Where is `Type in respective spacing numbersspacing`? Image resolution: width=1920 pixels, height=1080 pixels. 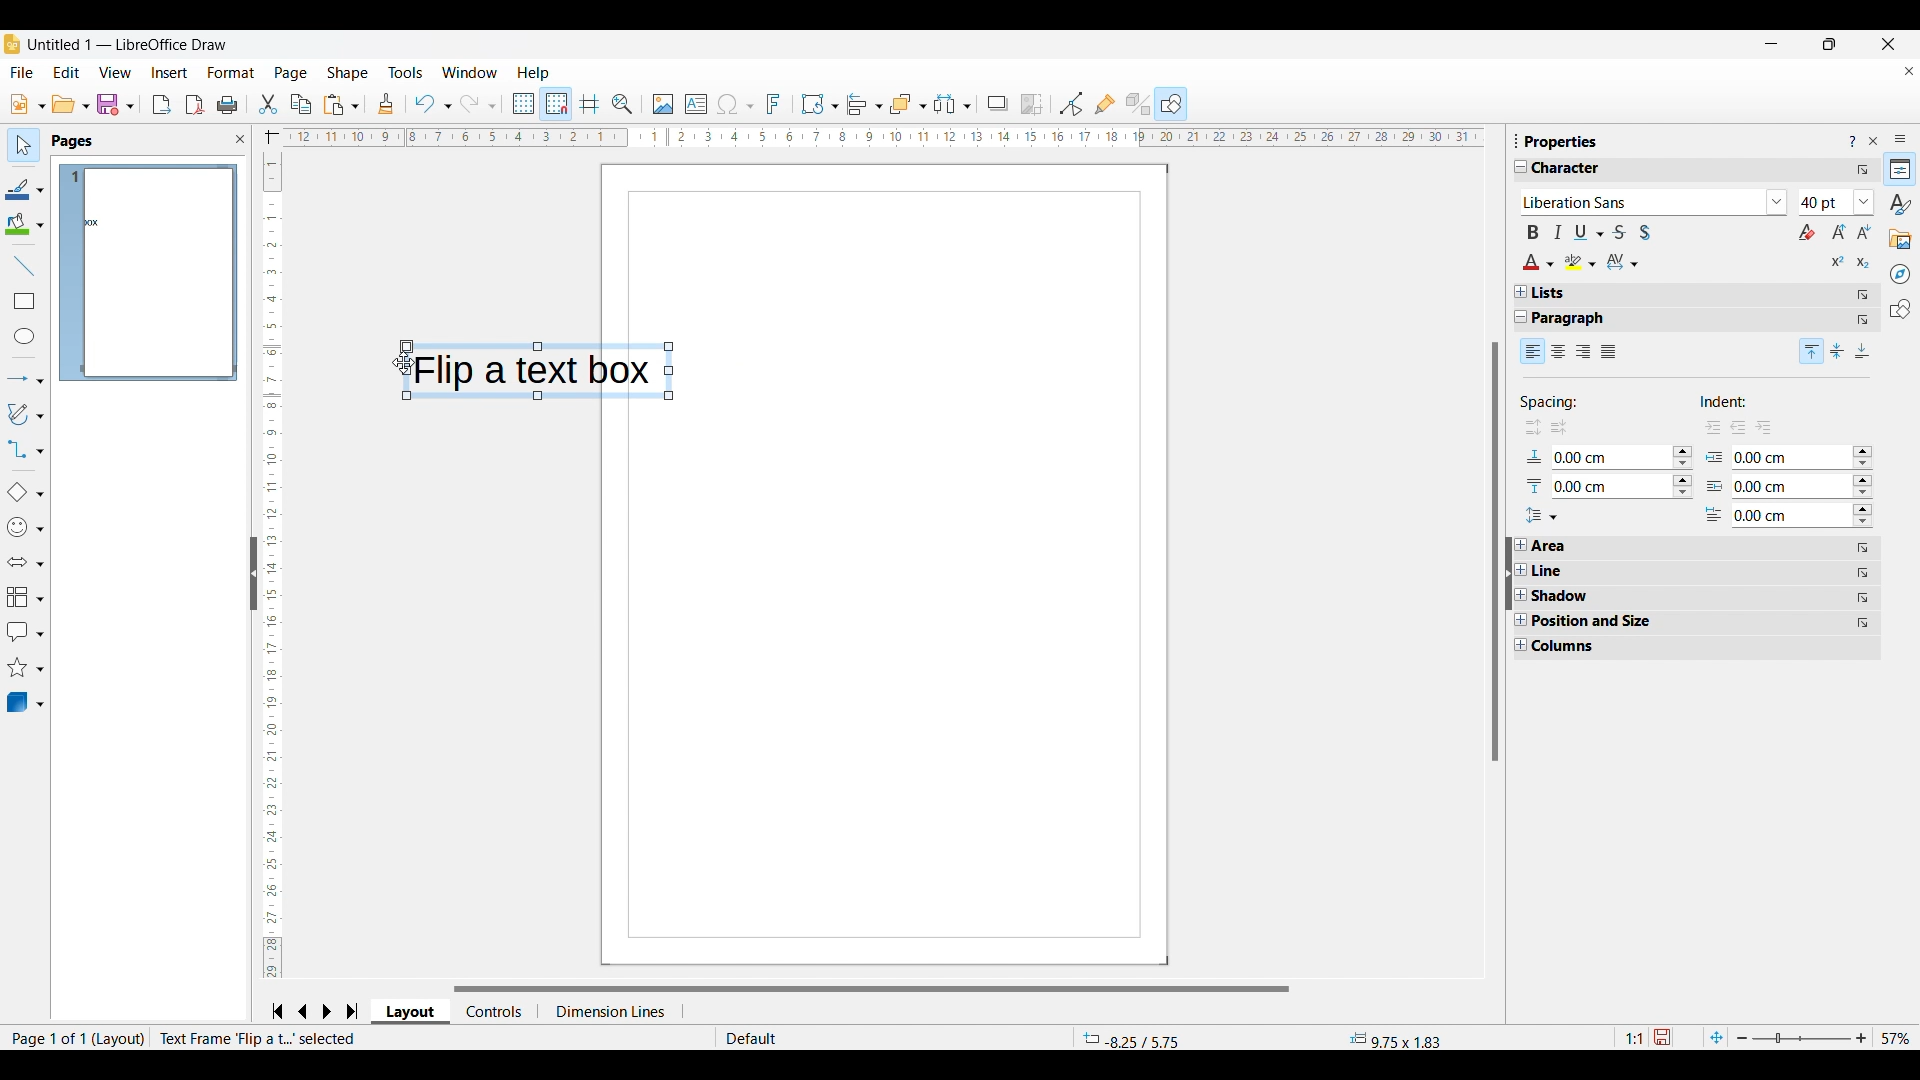
Type in respective spacing numbersspacing is located at coordinates (1612, 460).